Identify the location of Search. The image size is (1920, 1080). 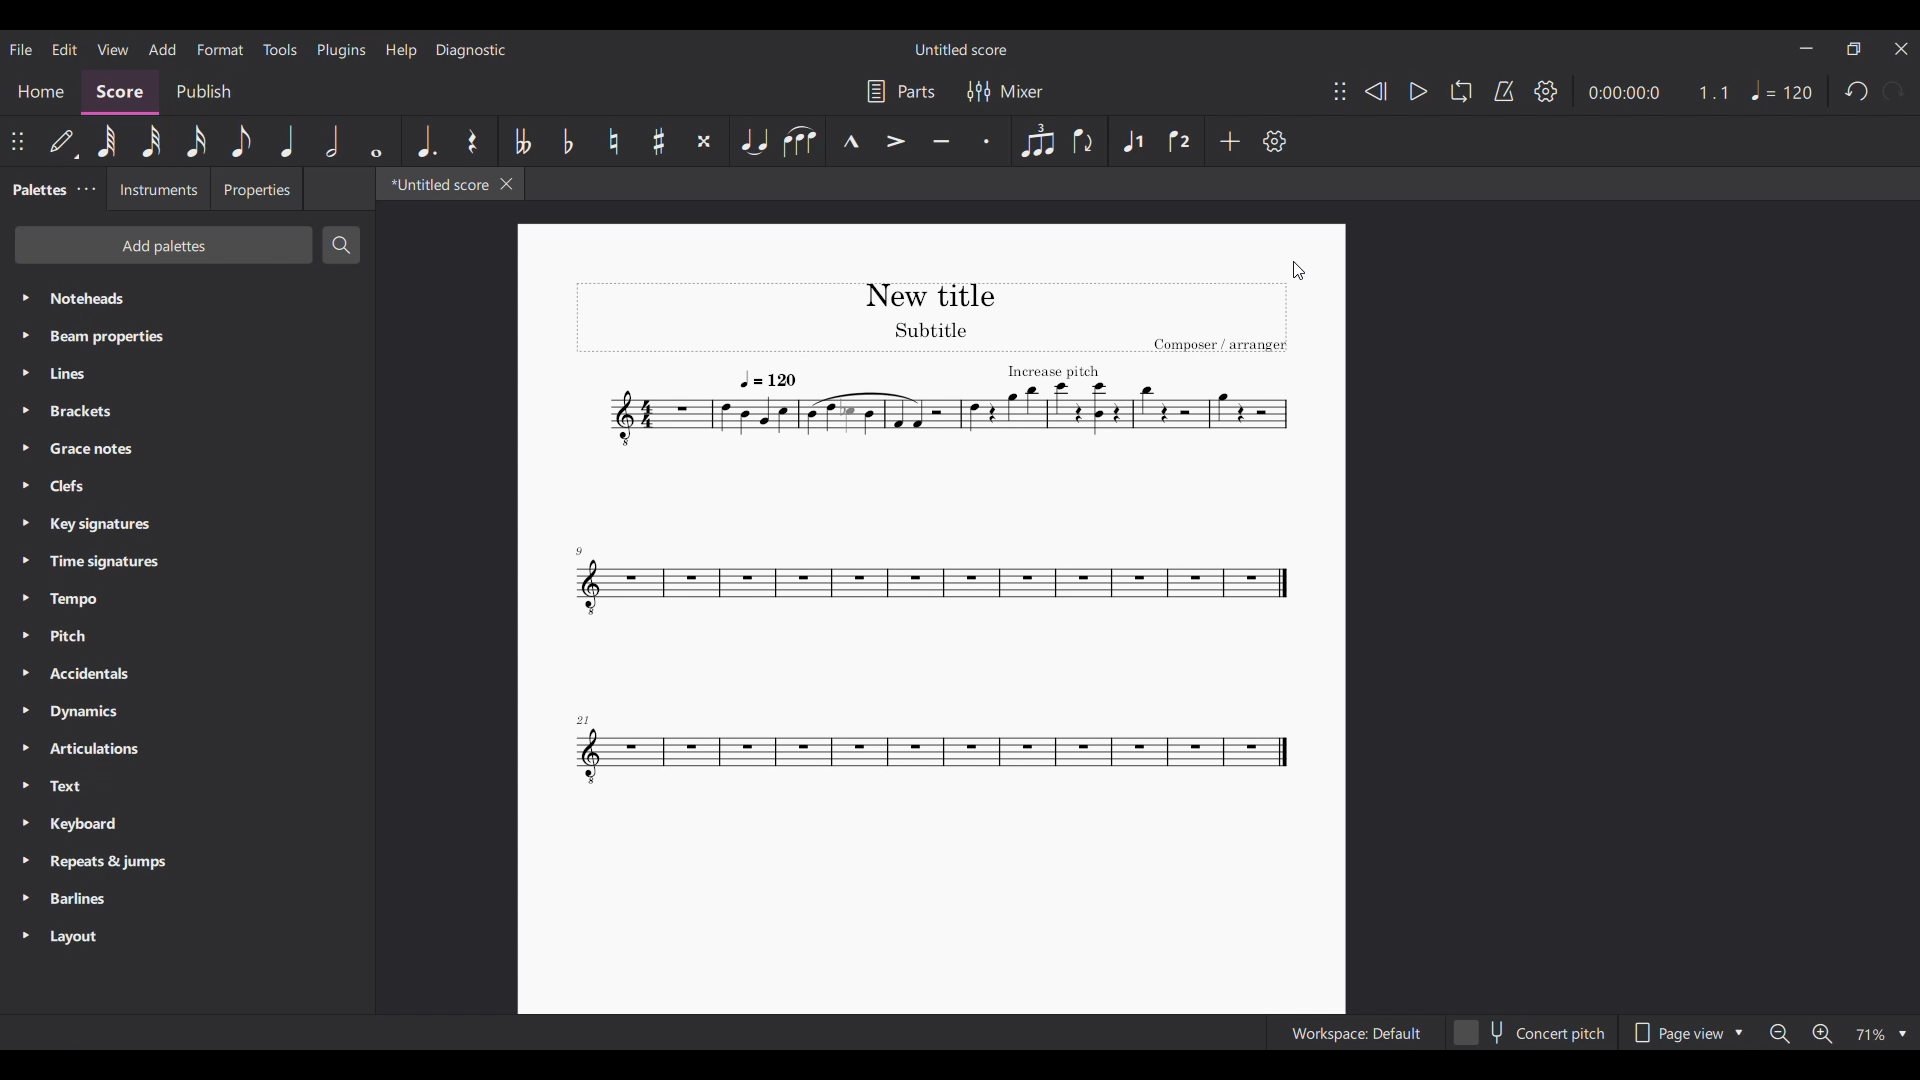
(341, 245).